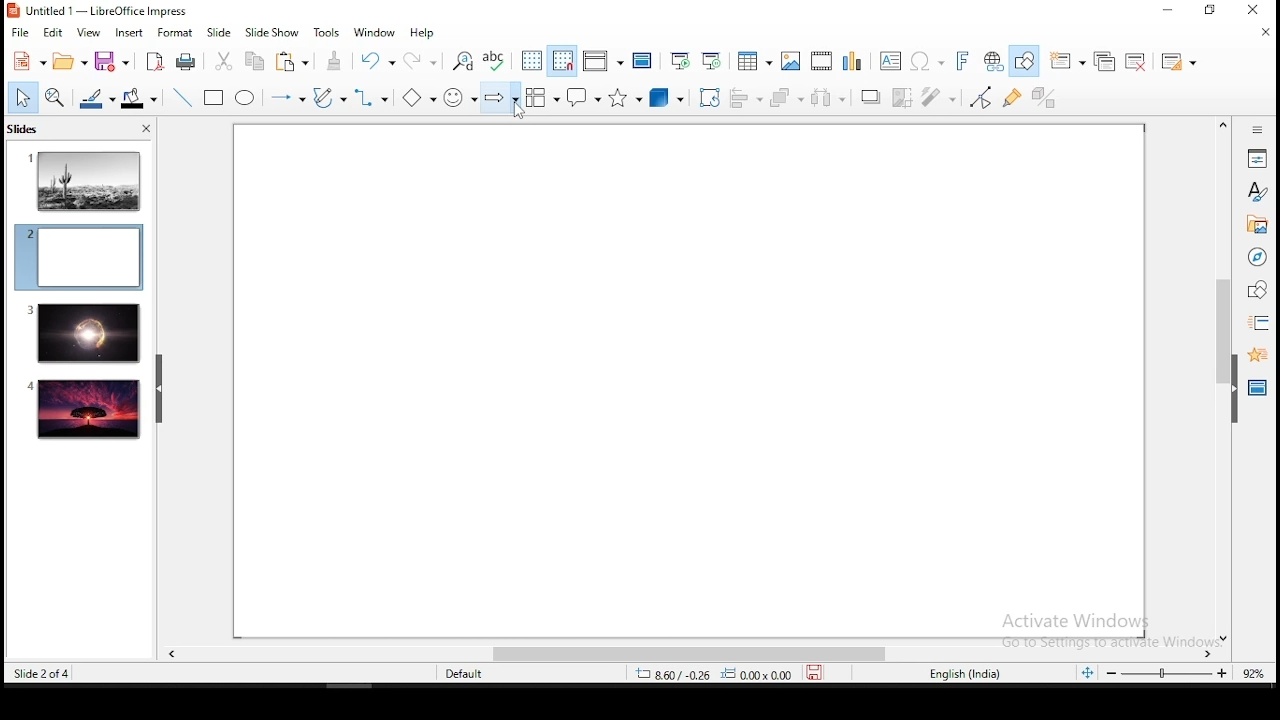 This screenshot has height=720, width=1280. Describe the element at coordinates (53, 33) in the screenshot. I see `edit` at that location.